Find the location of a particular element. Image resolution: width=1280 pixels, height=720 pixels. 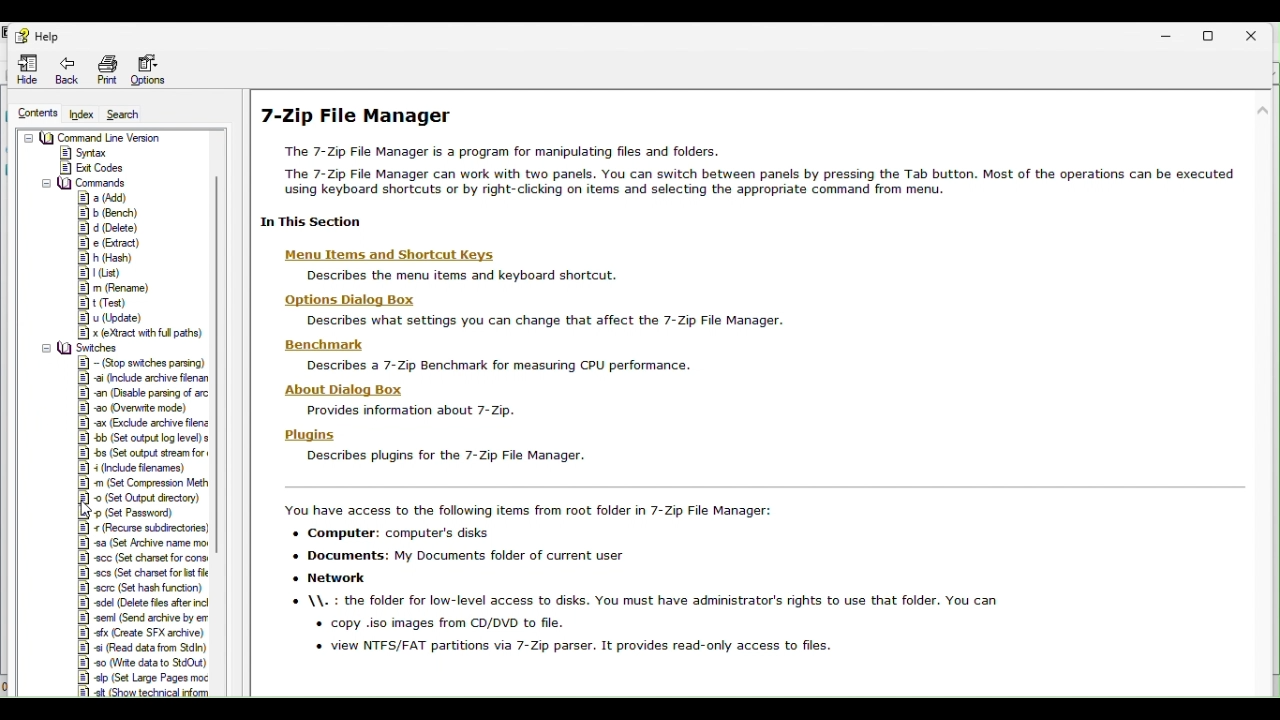

Switches is located at coordinates (85, 348).